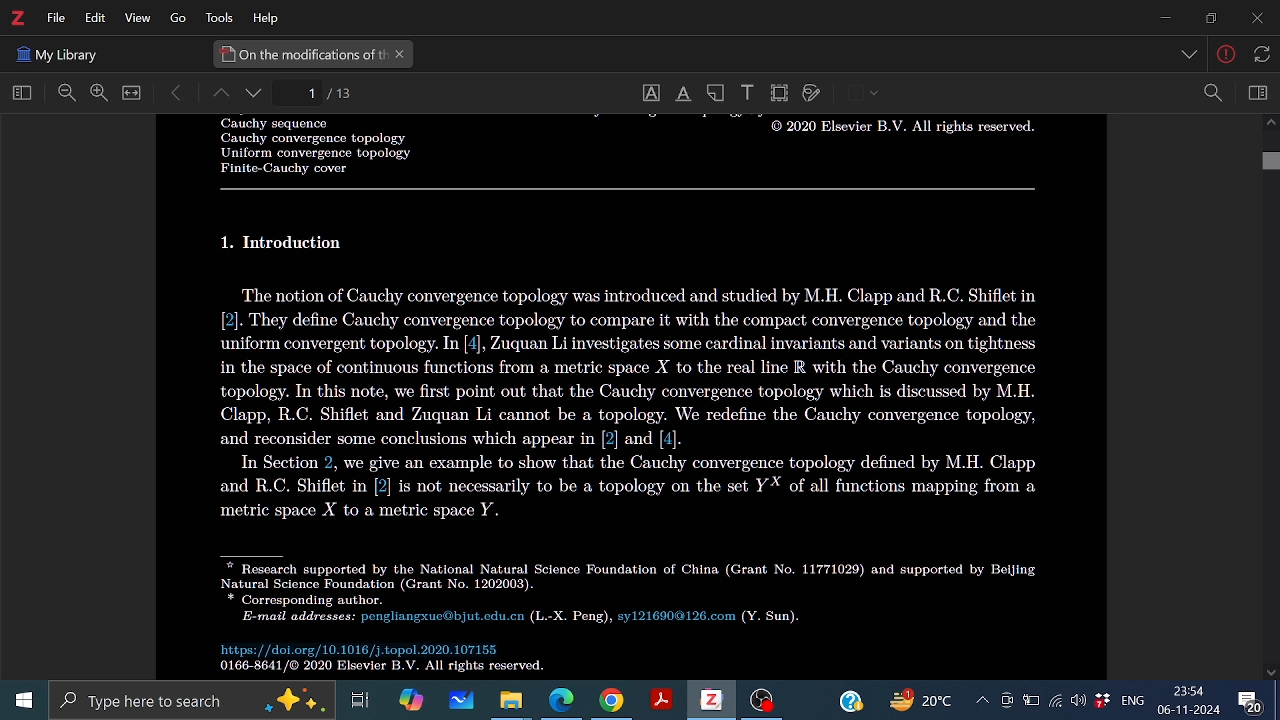 The width and height of the screenshot is (1280, 720). Describe the element at coordinates (850, 699) in the screenshot. I see `Help` at that location.